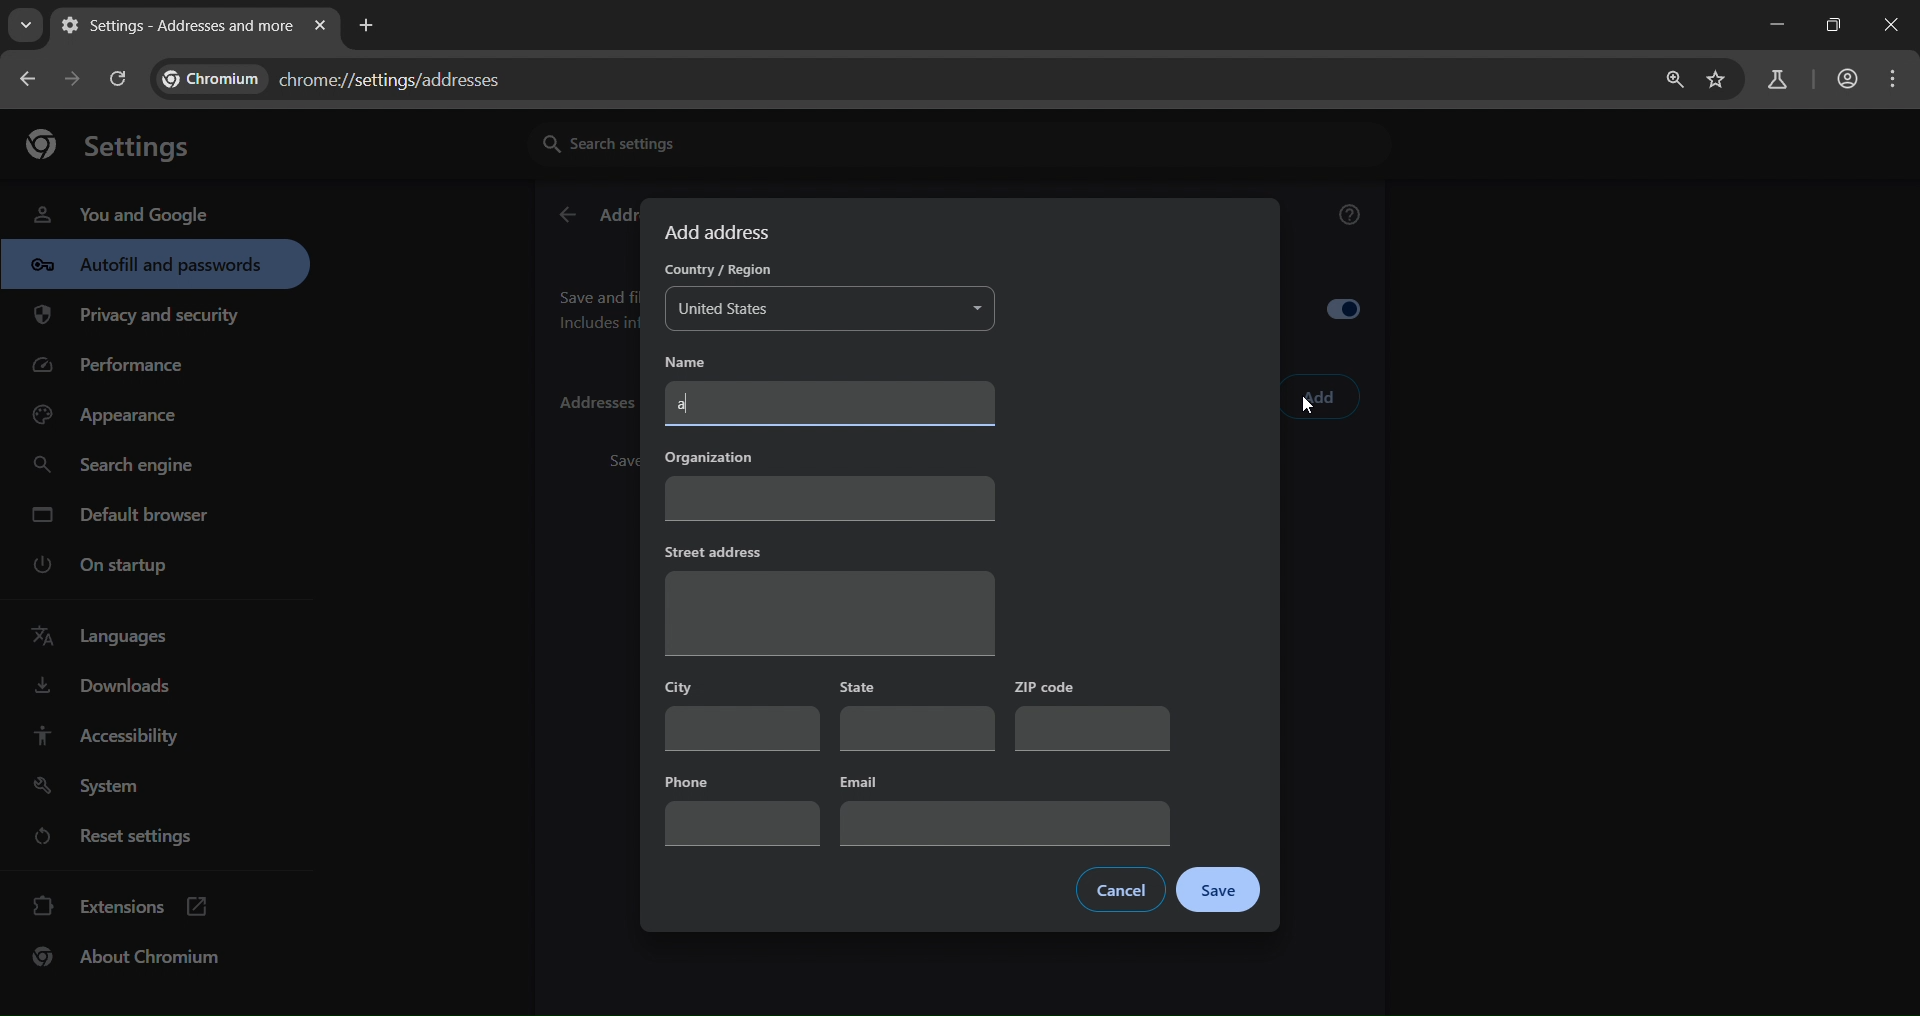 The width and height of the screenshot is (1920, 1016). I want to click on bout chromium, so click(130, 956).